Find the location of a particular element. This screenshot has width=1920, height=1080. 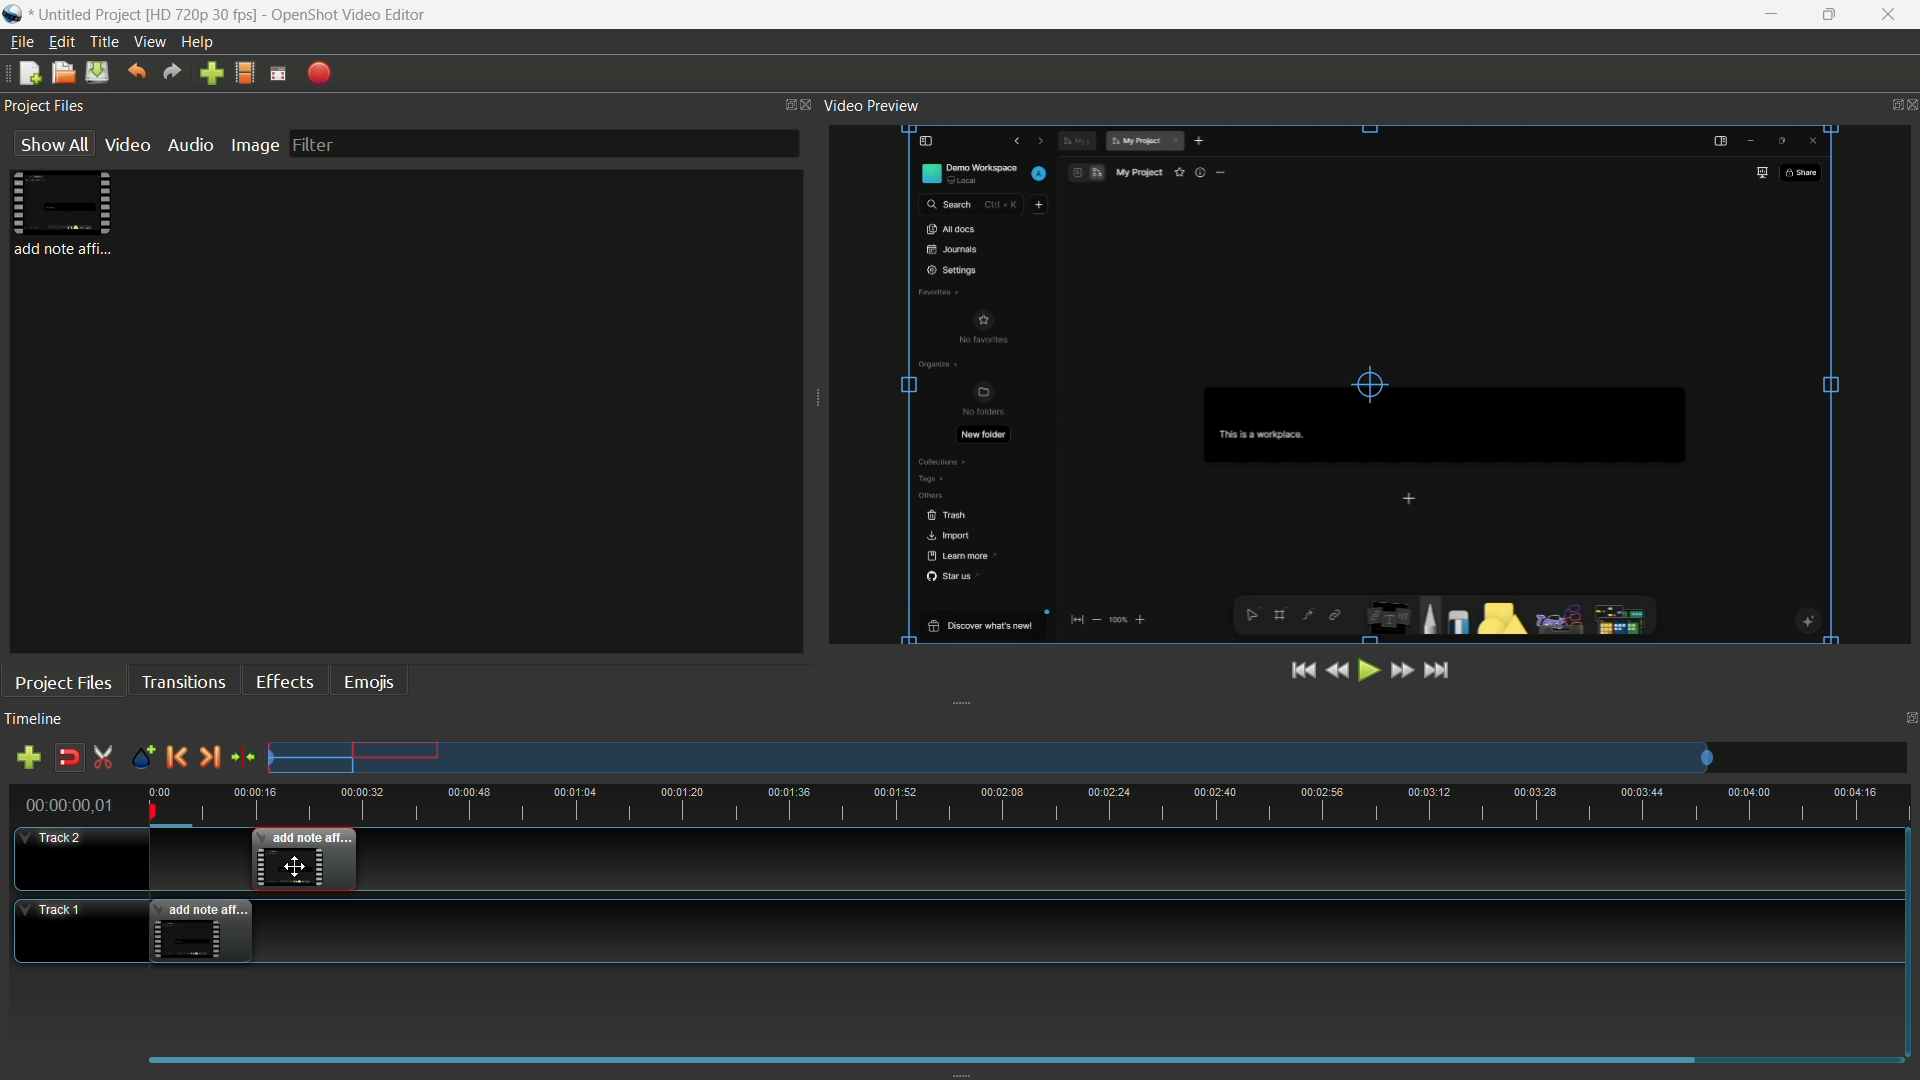

scrollbar is located at coordinates (922, 1056).